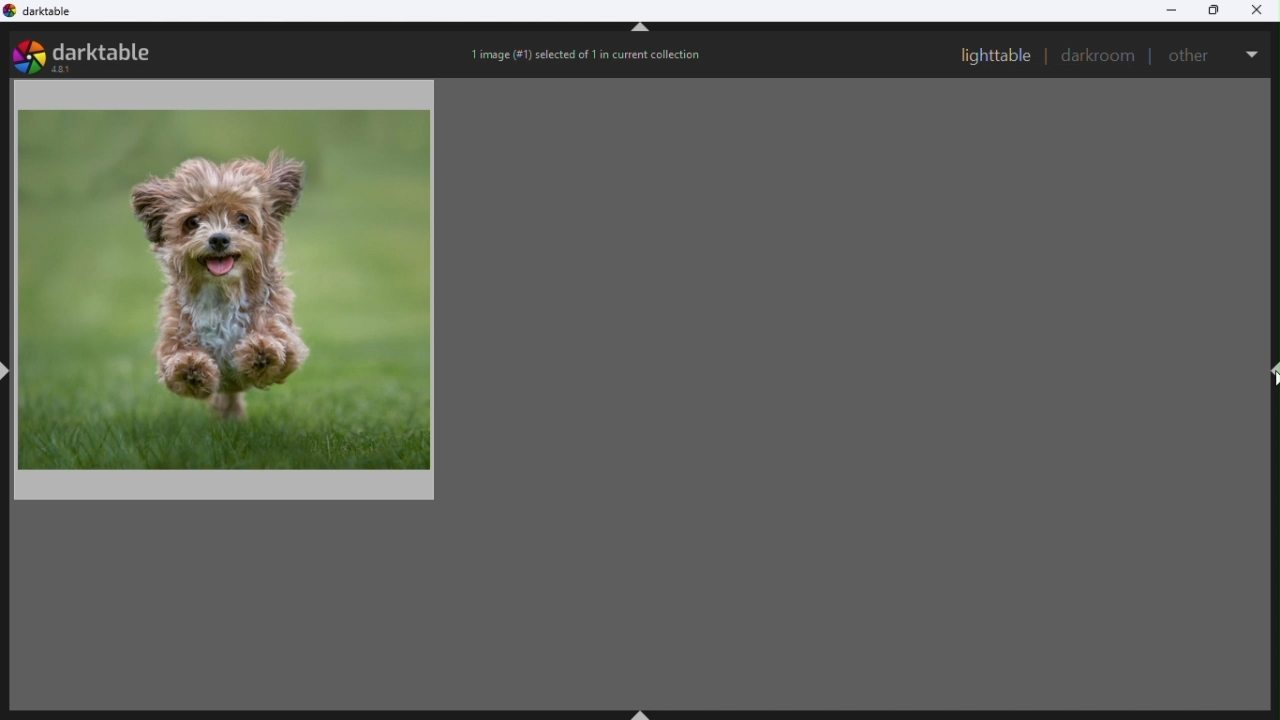 Image resolution: width=1280 pixels, height=720 pixels. I want to click on shift+ctrl+b, so click(644, 712).